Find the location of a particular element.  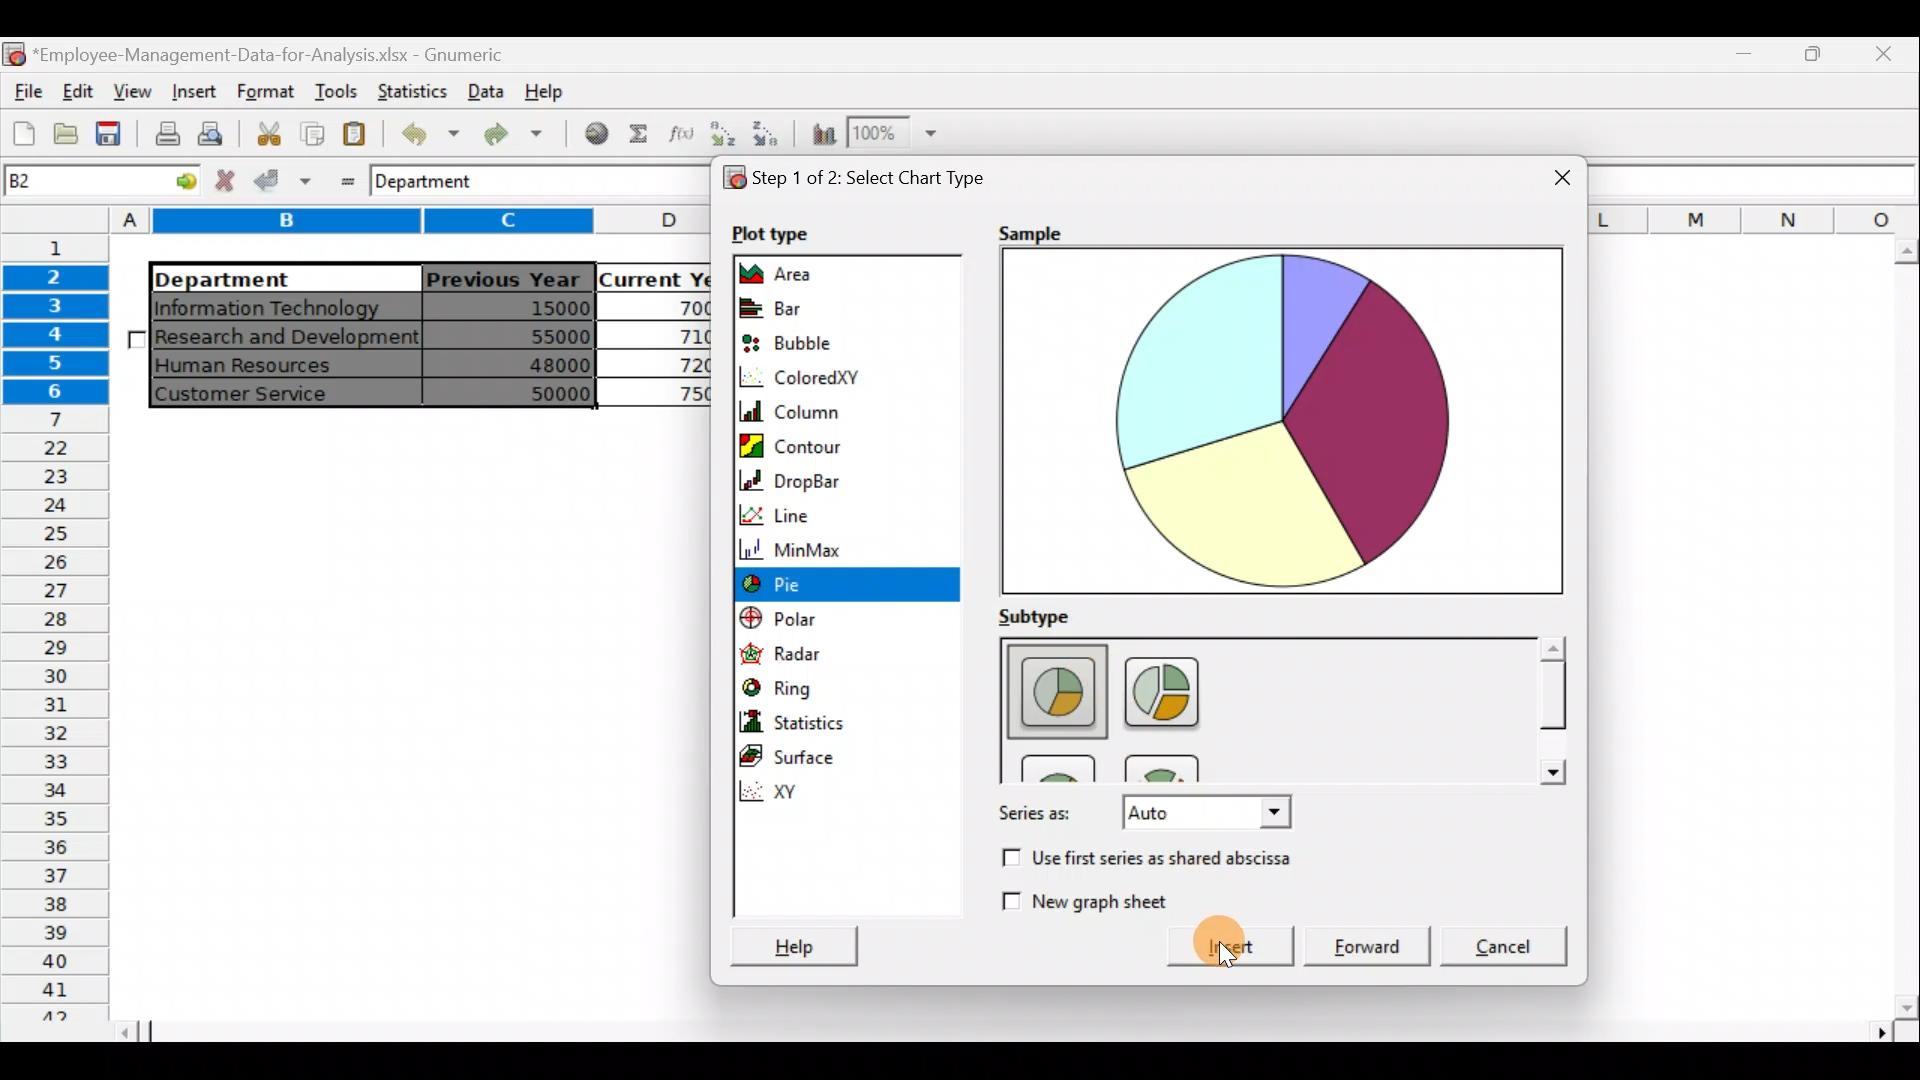

Radar is located at coordinates (815, 653).